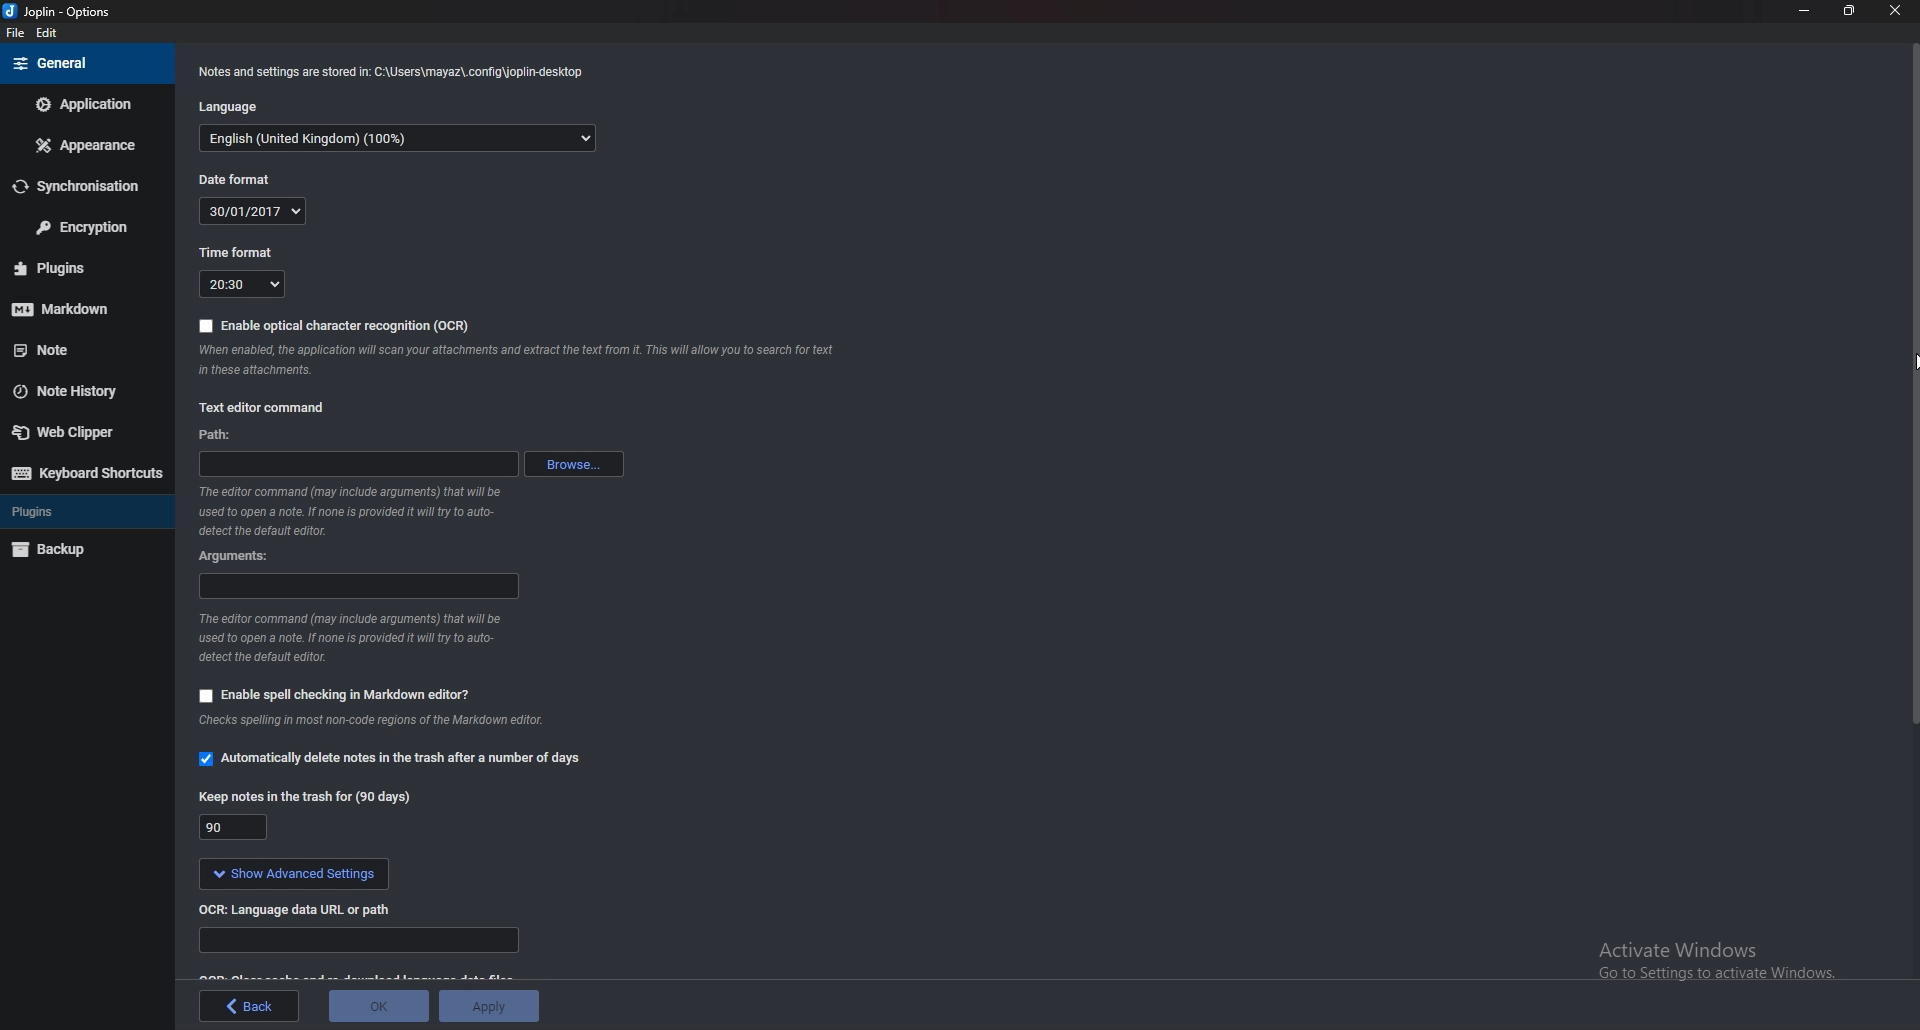  Describe the element at coordinates (254, 211) in the screenshot. I see `30/01/2017` at that location.